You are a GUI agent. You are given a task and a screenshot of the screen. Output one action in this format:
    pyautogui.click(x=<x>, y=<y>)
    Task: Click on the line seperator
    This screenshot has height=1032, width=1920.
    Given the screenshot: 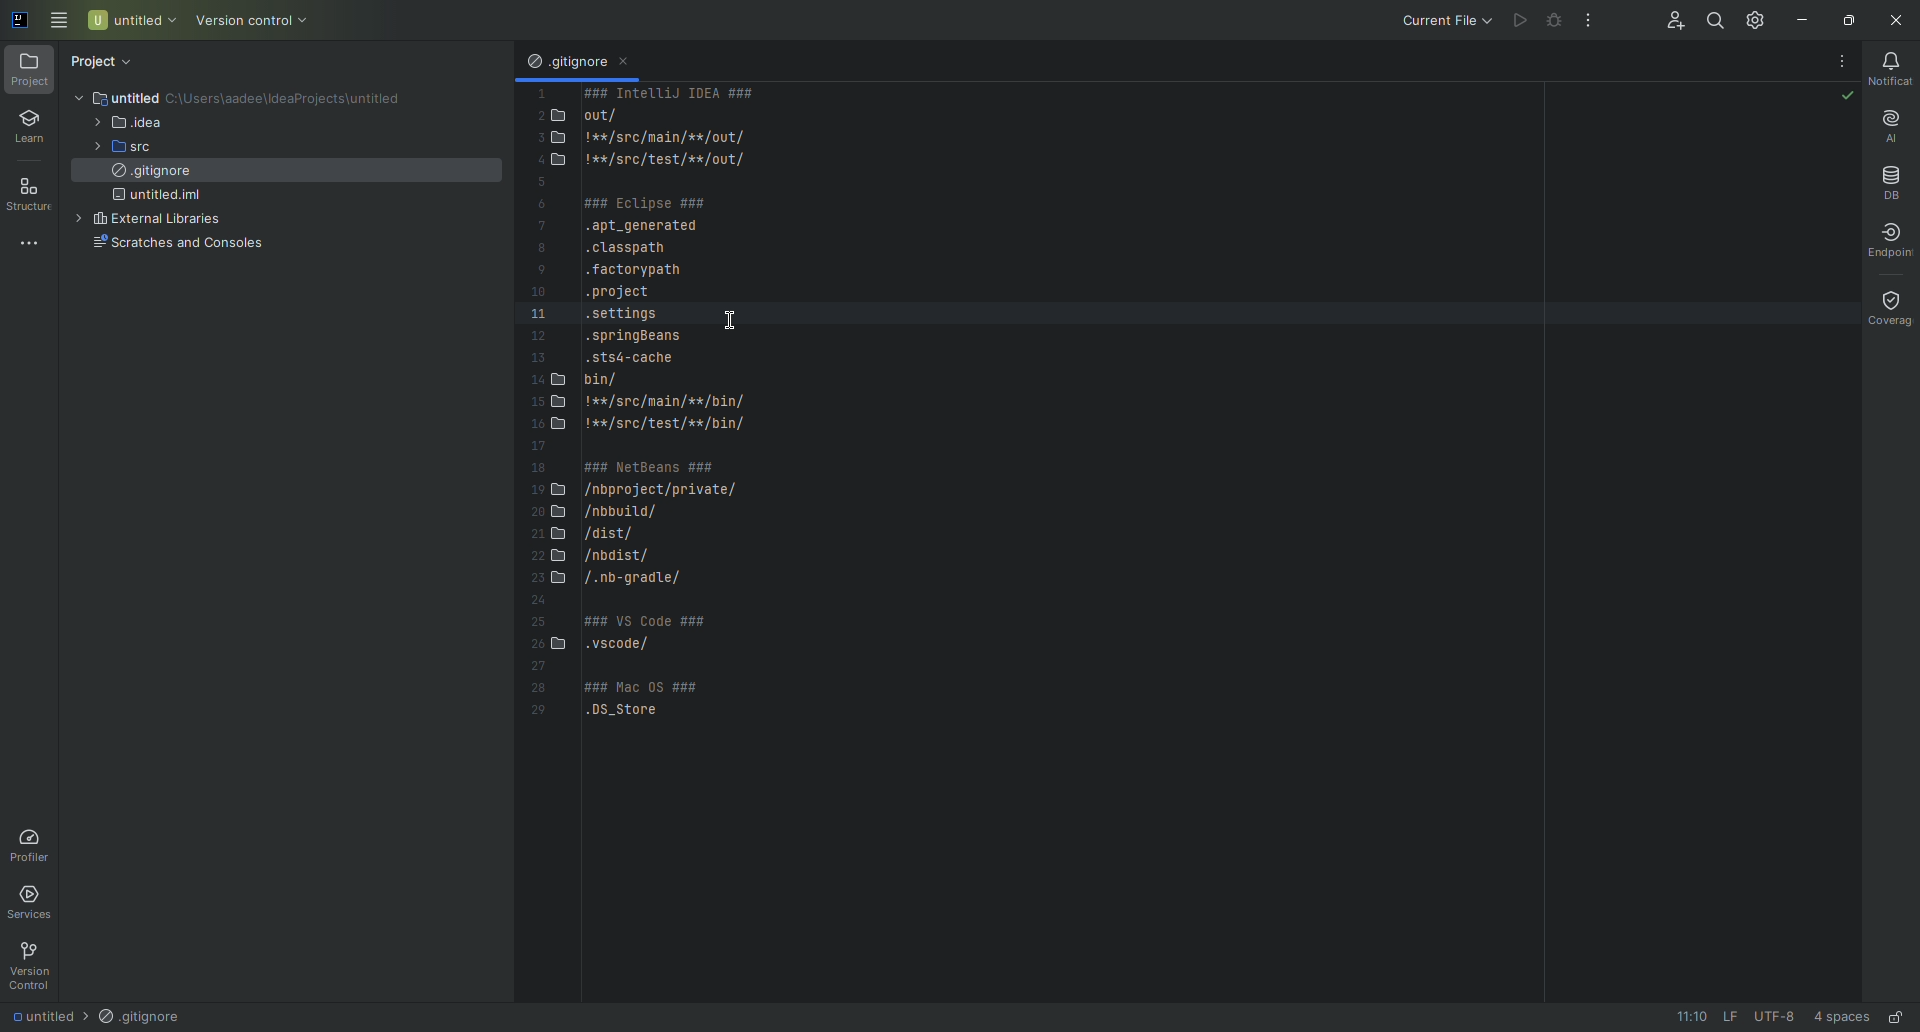 What is the action you would take?
    pyautogui.click(x=1724, y=1016)
    